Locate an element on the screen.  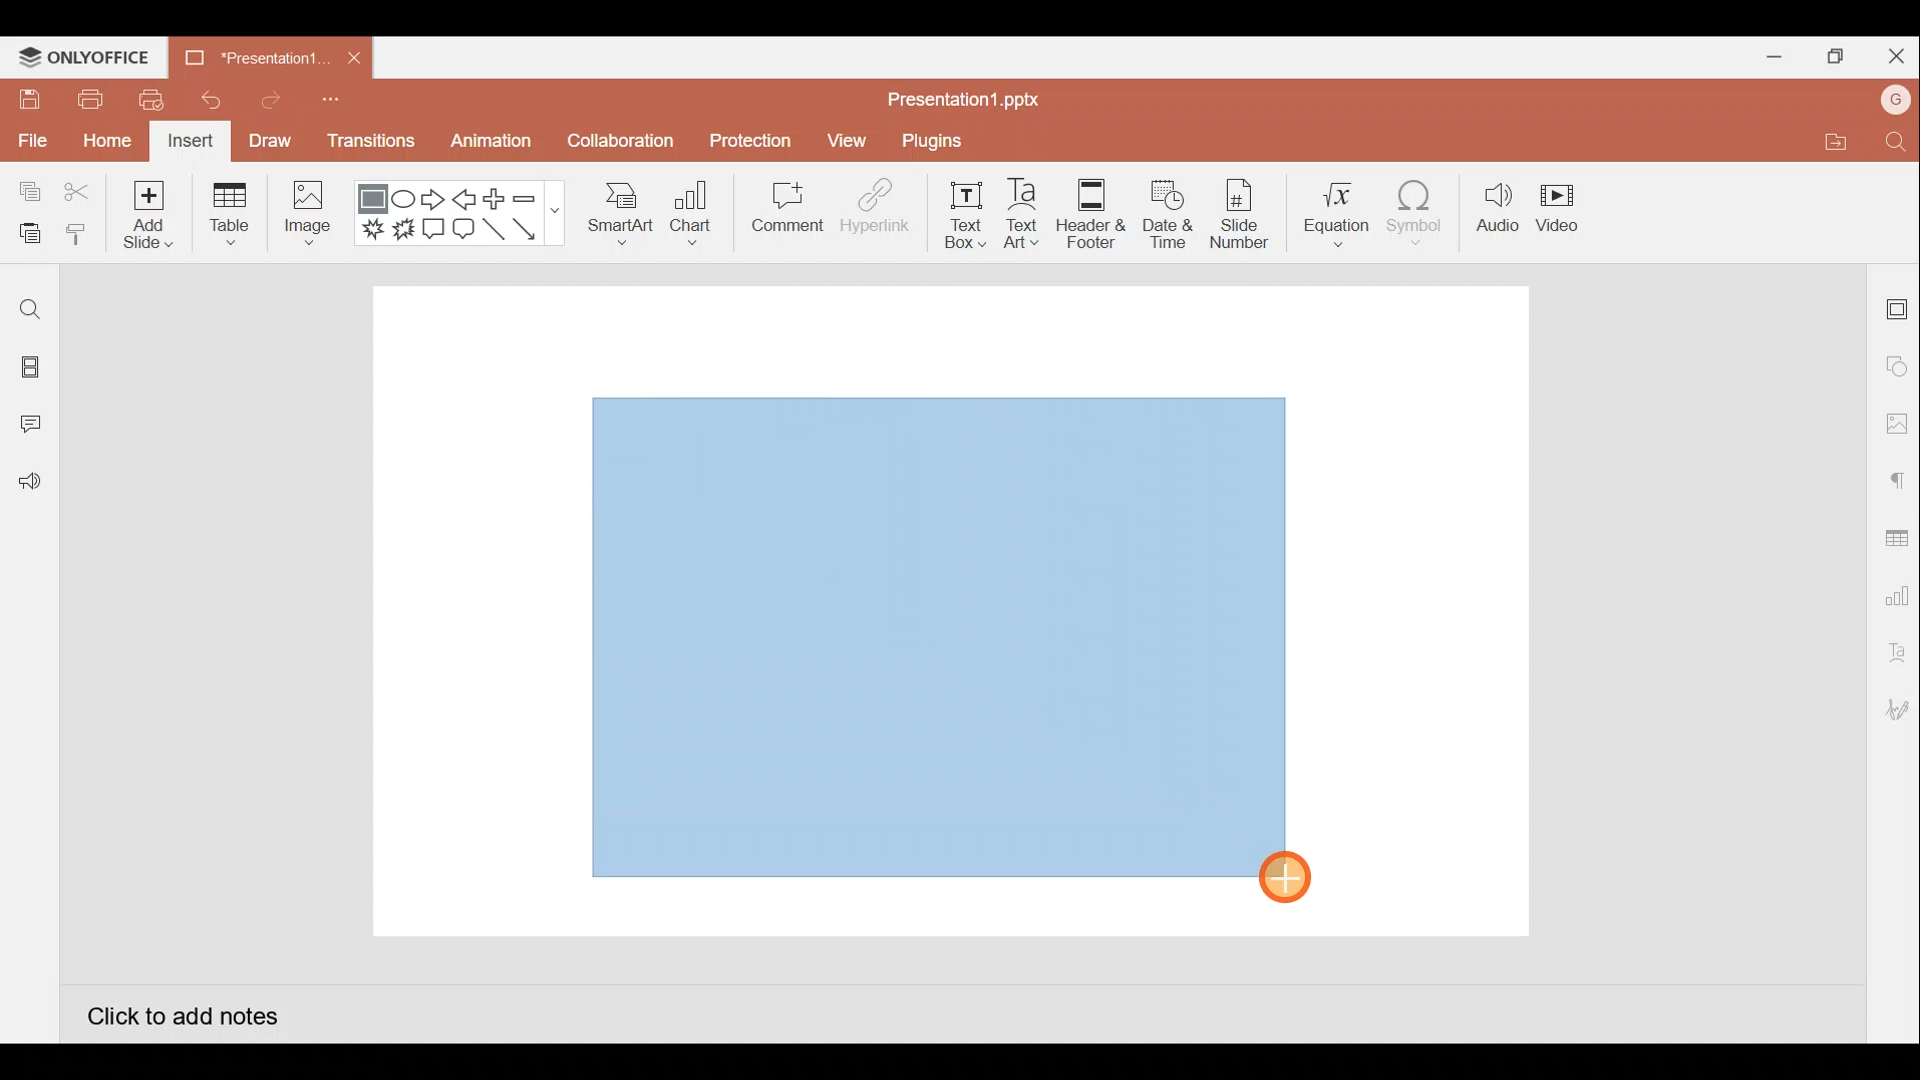
Right arrow is located at coordinates (433, 200).